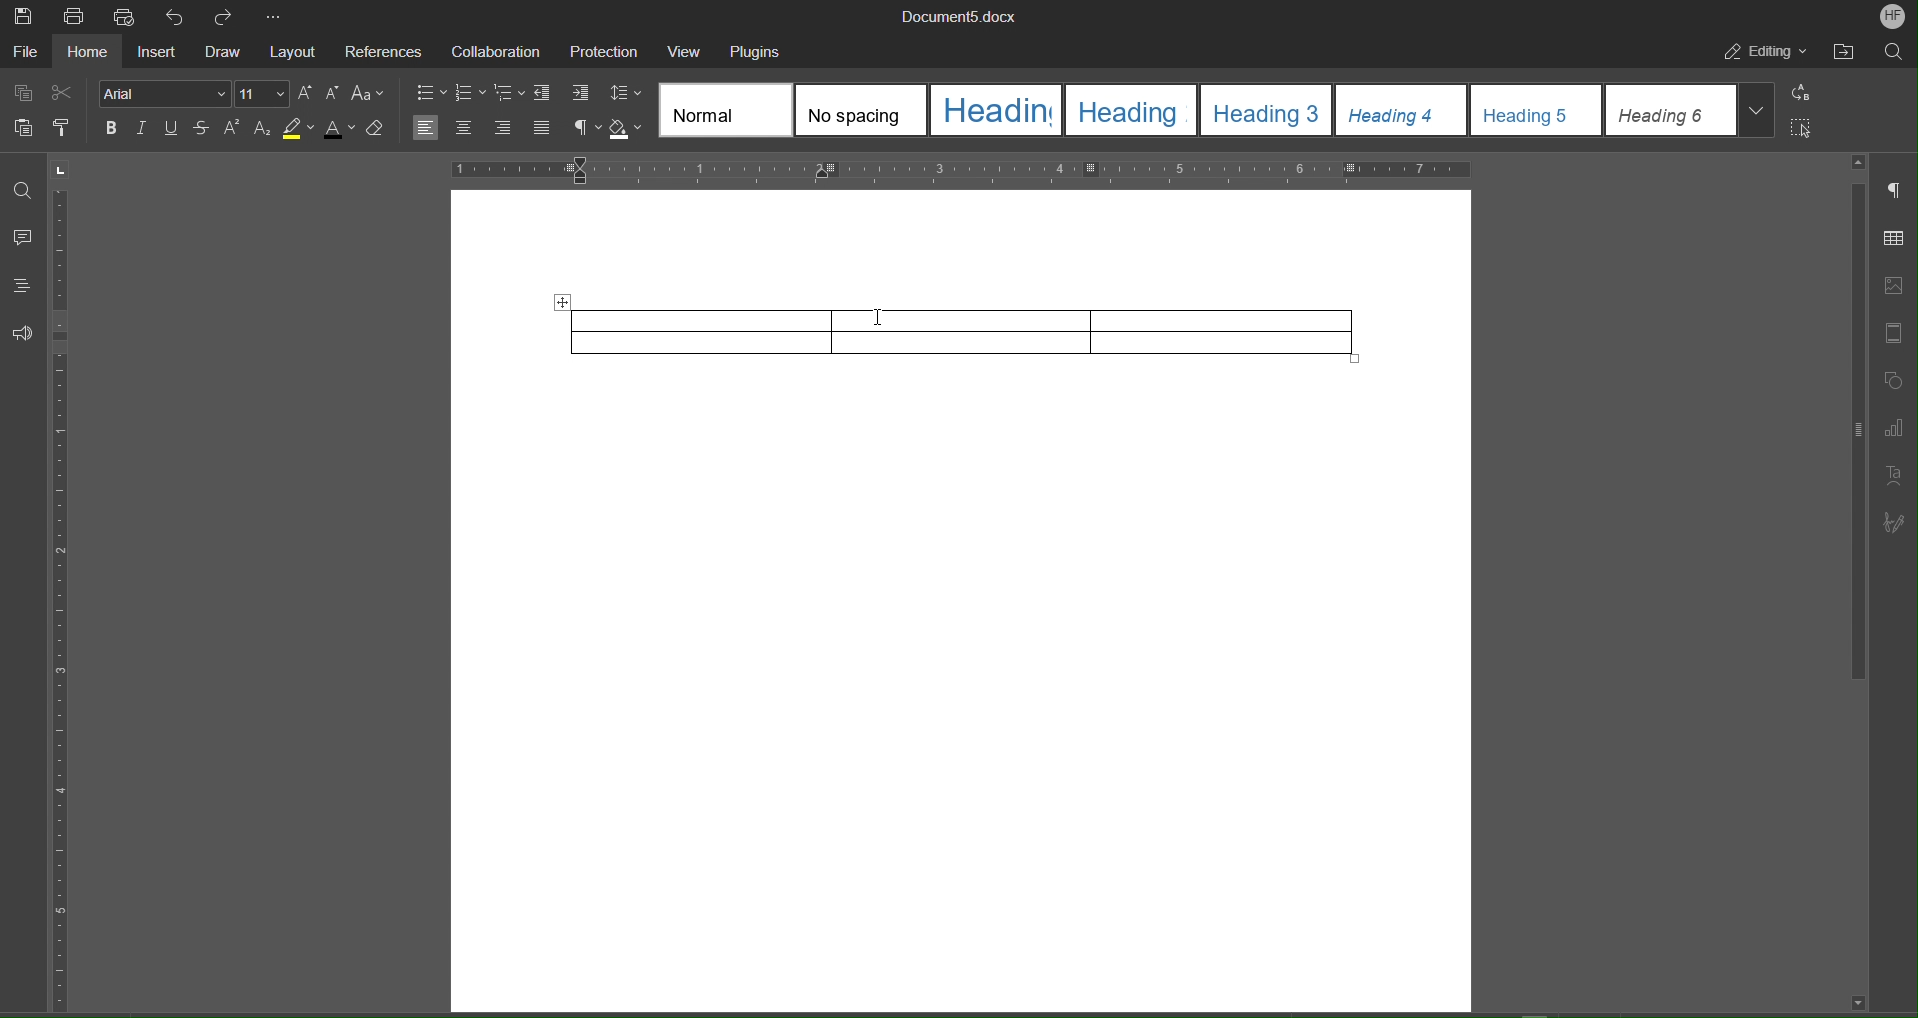  I want to click on Protection, so click(605, 52).